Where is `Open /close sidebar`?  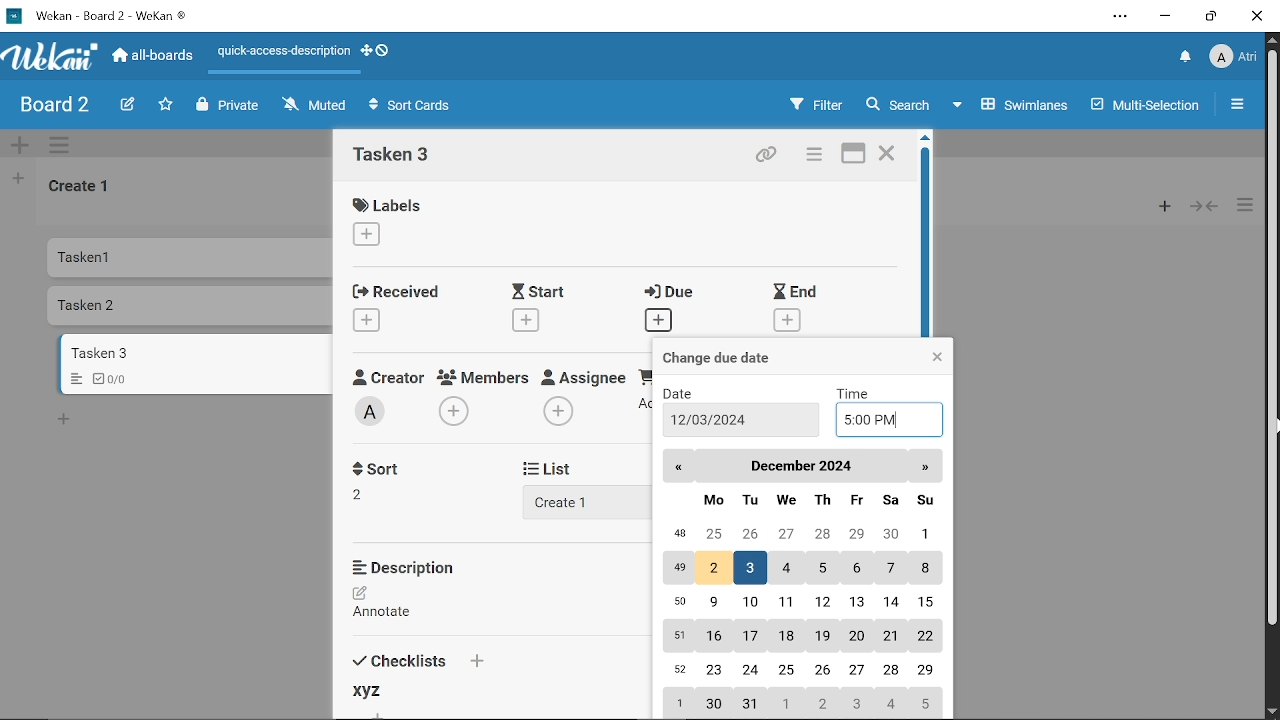 Open /close sidebar is located at coordinates (1243, 106).